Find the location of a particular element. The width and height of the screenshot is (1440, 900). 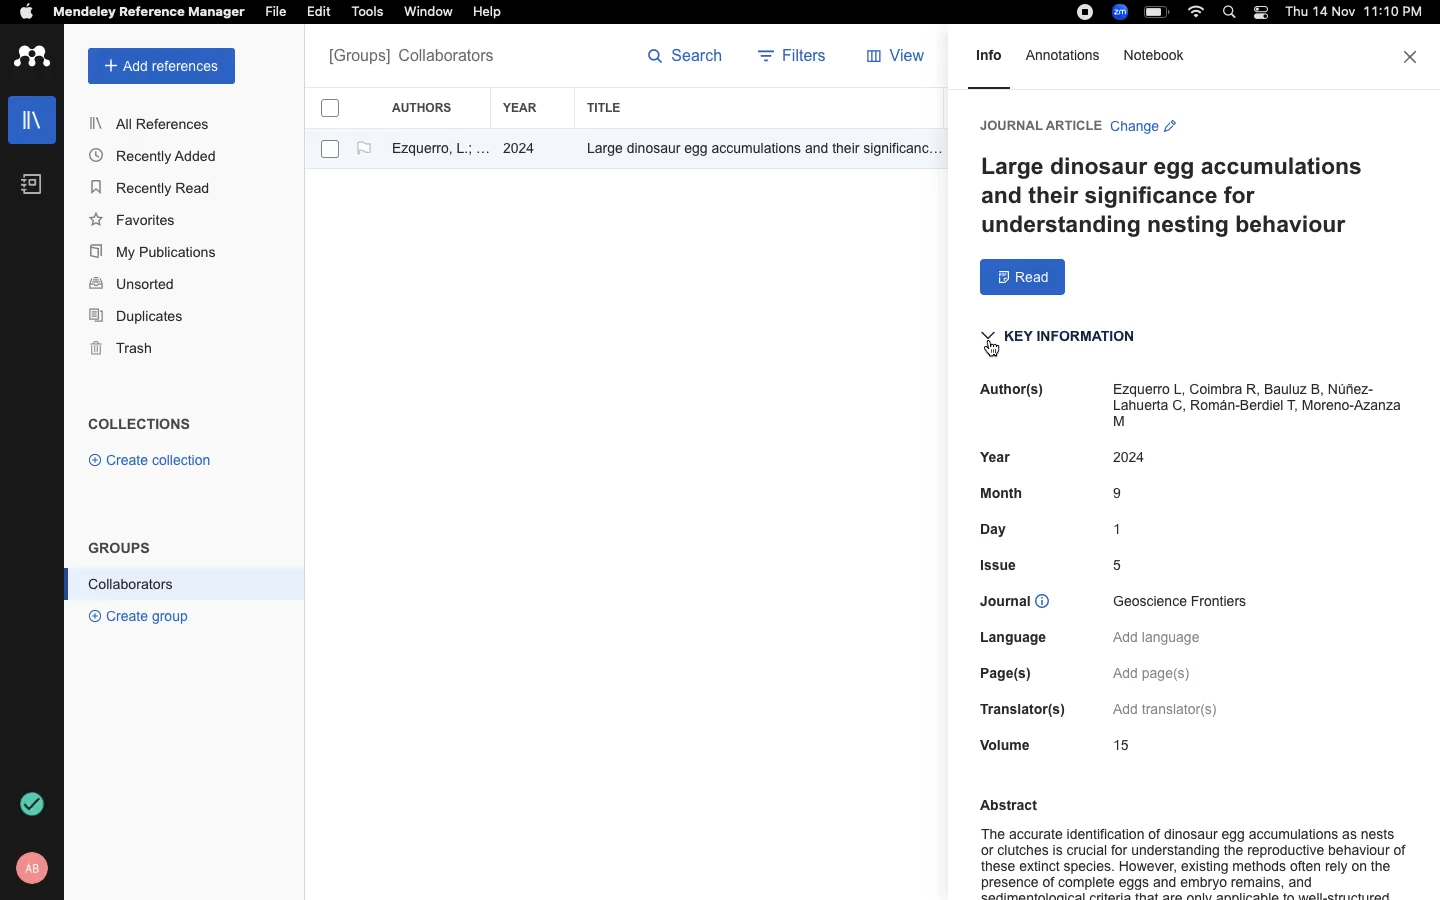

Edit is located at coordinates (322, 13).